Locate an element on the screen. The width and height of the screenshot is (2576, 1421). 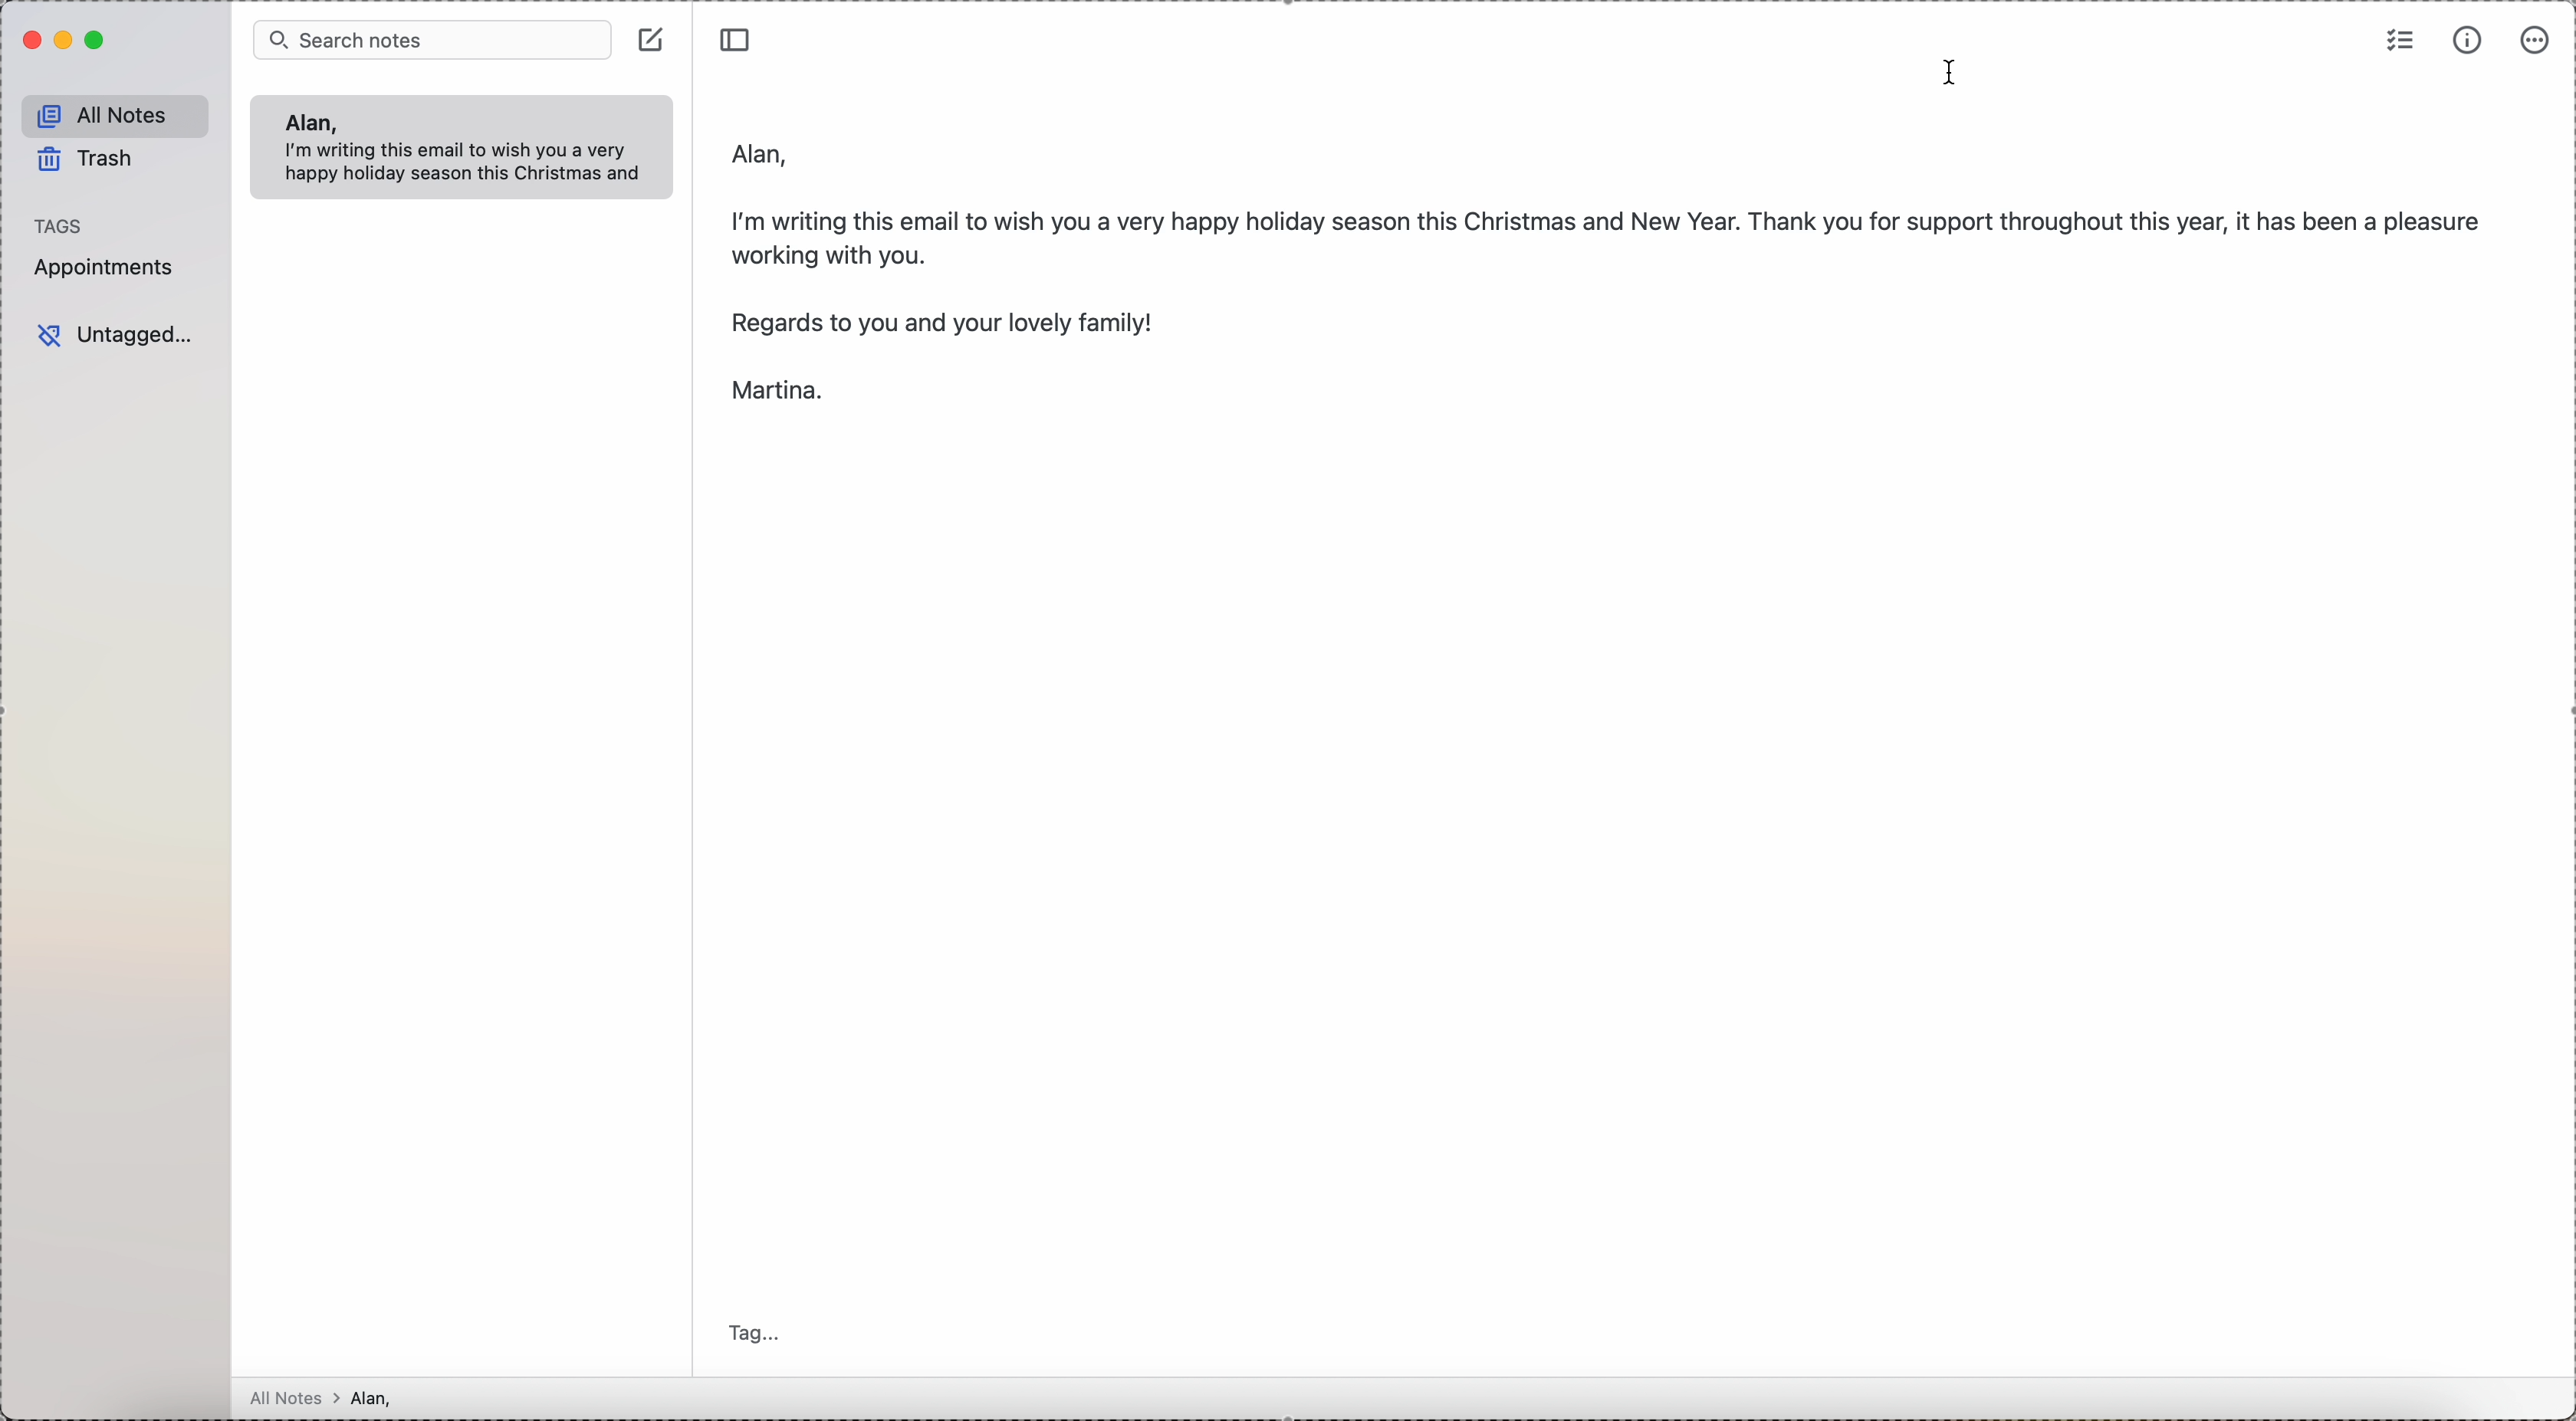
untagged is located at coordinates (116, 336).